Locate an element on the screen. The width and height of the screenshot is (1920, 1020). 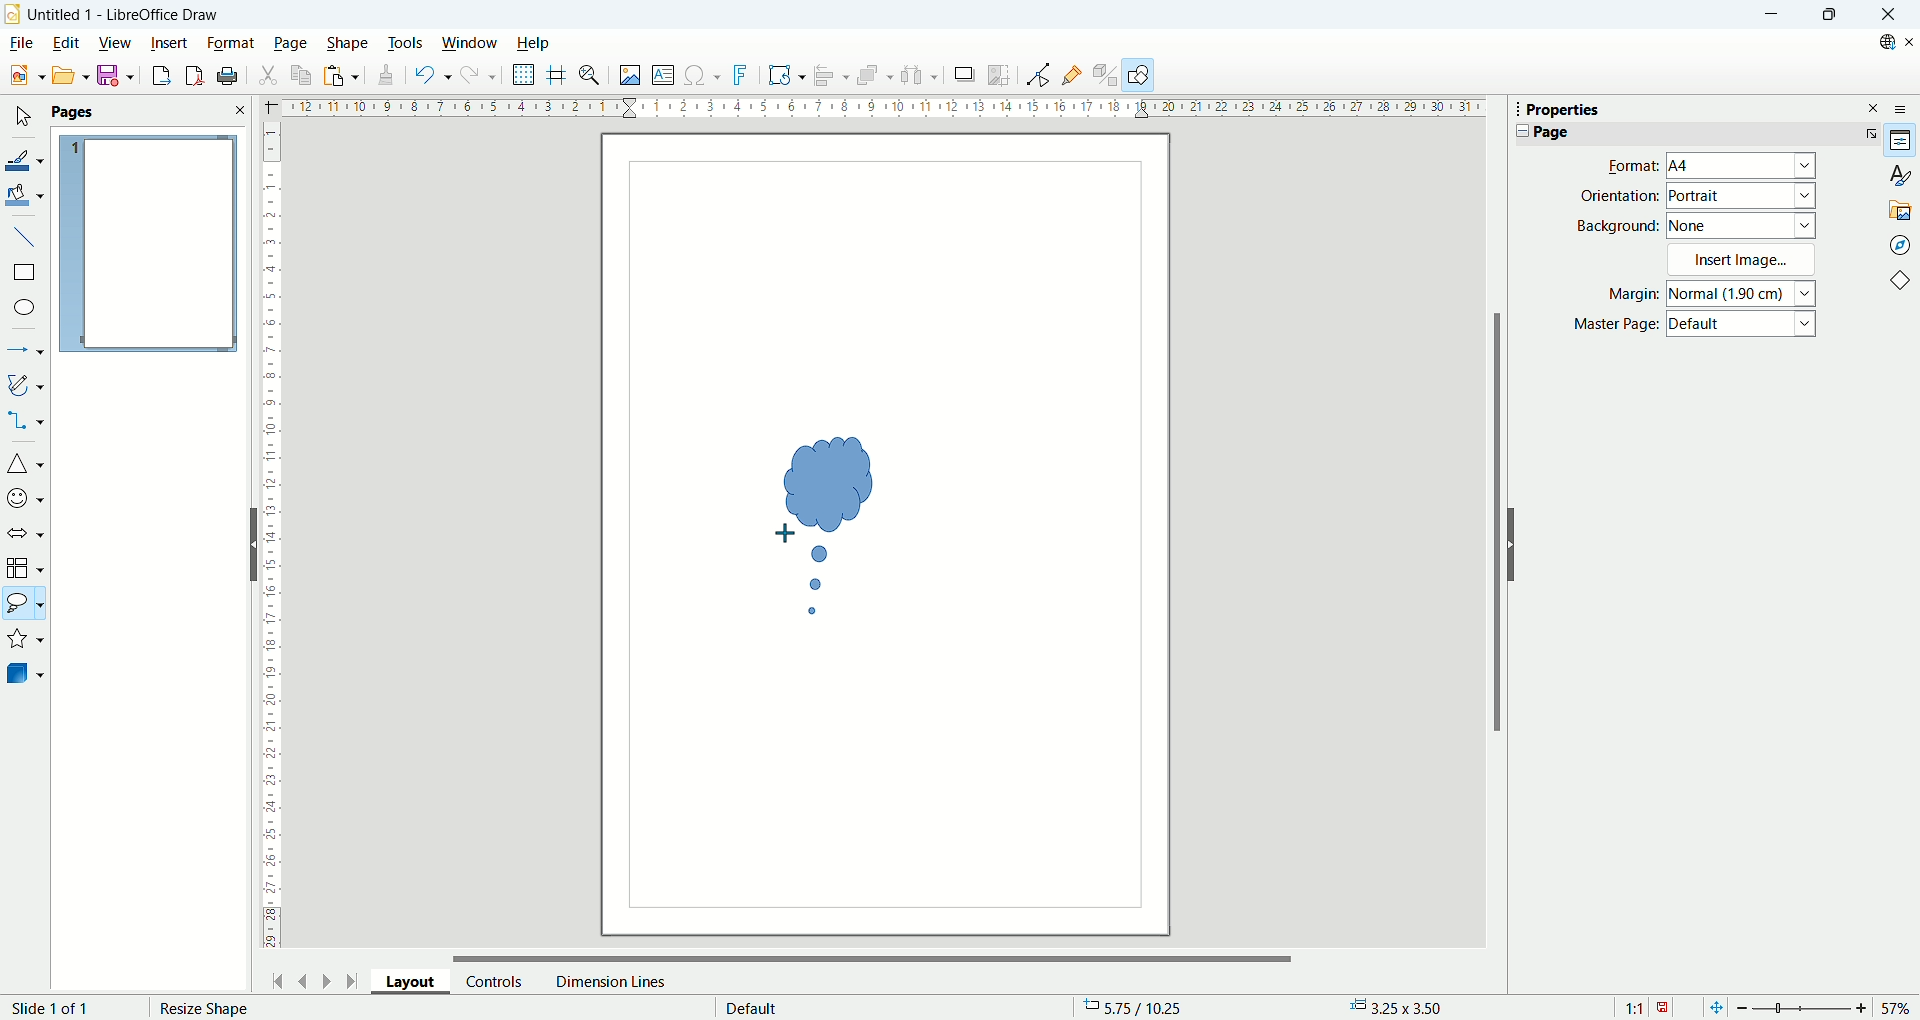
flowchart is located at coordinates (25, 568).